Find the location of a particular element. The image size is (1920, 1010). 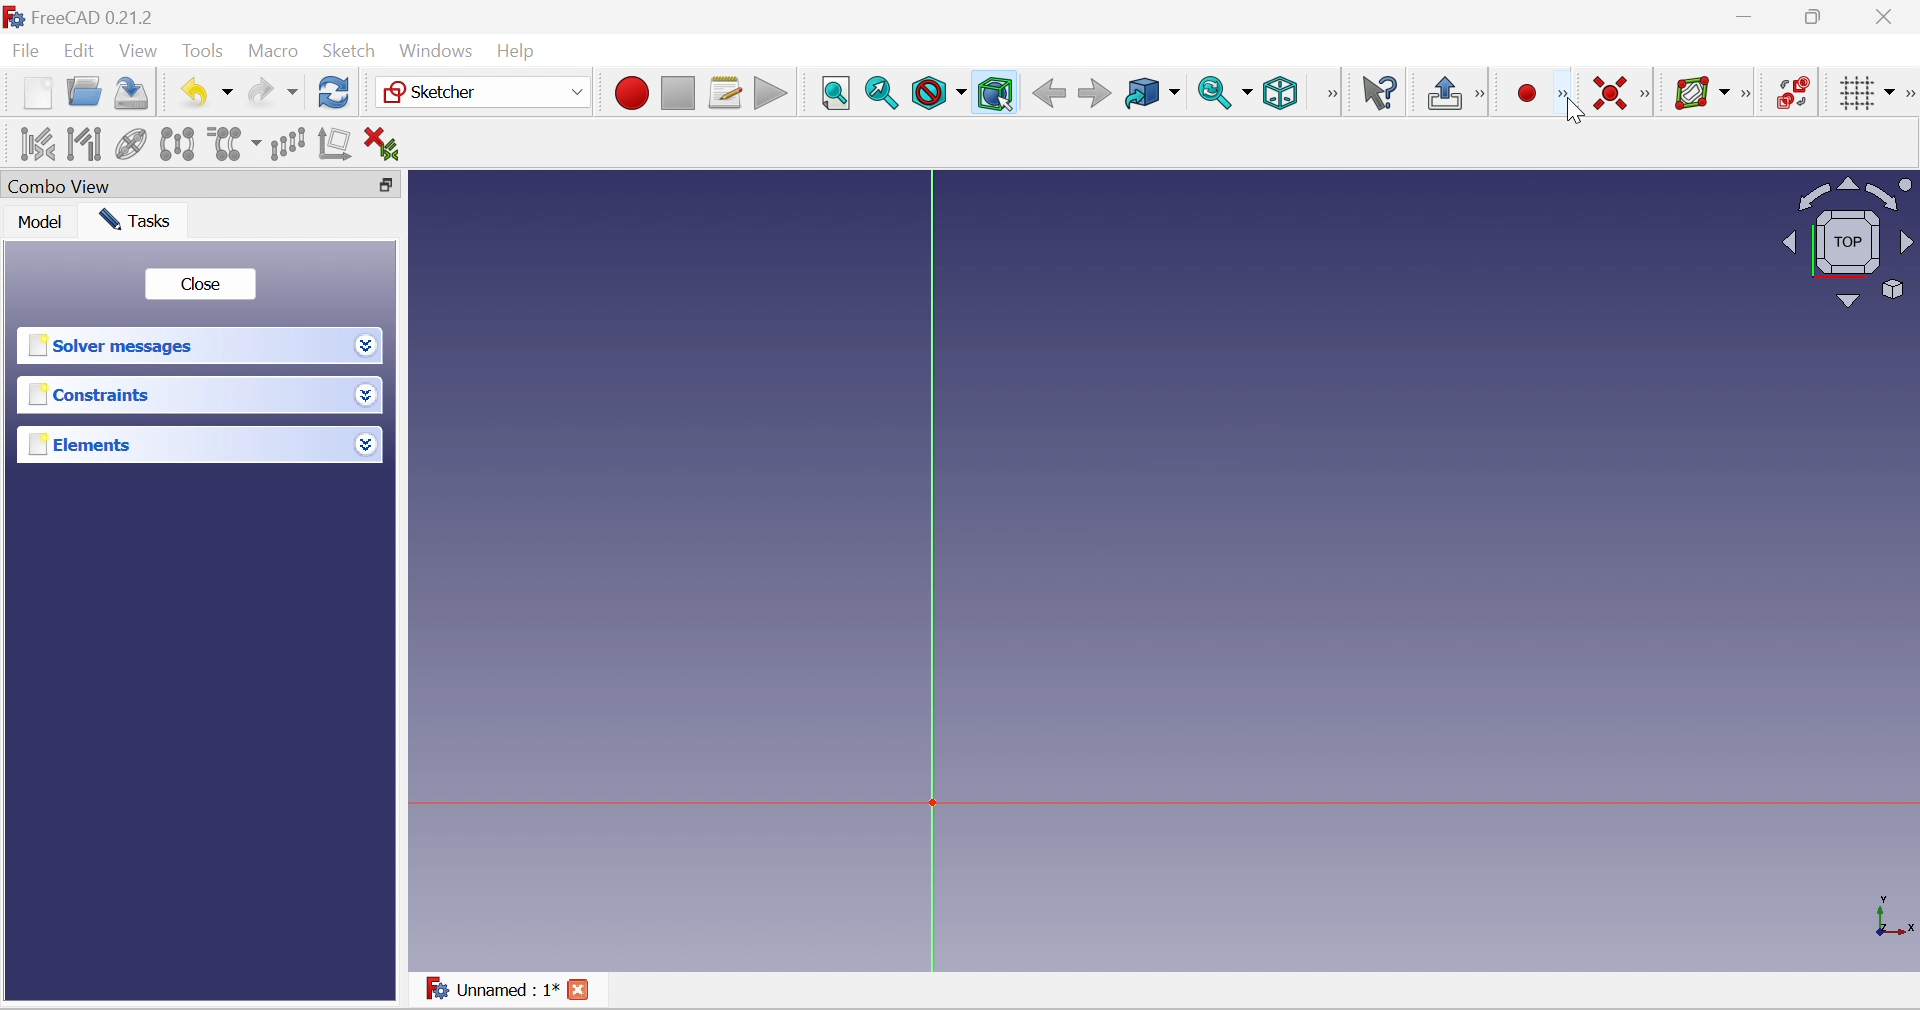

[Sketcher edit tools] is located at coordinates (1908, 95).